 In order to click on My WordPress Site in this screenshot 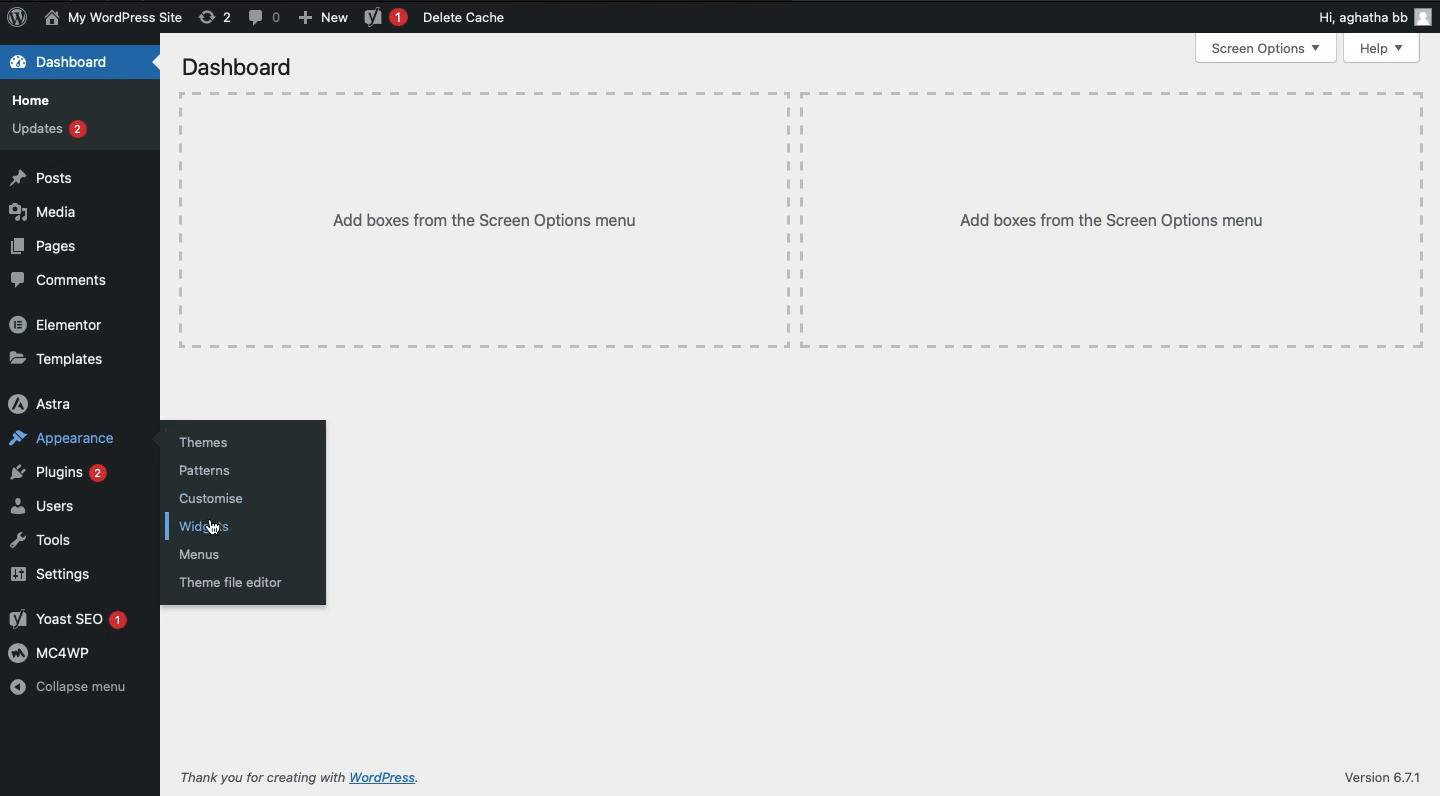, I will do `click(113, 18)`.